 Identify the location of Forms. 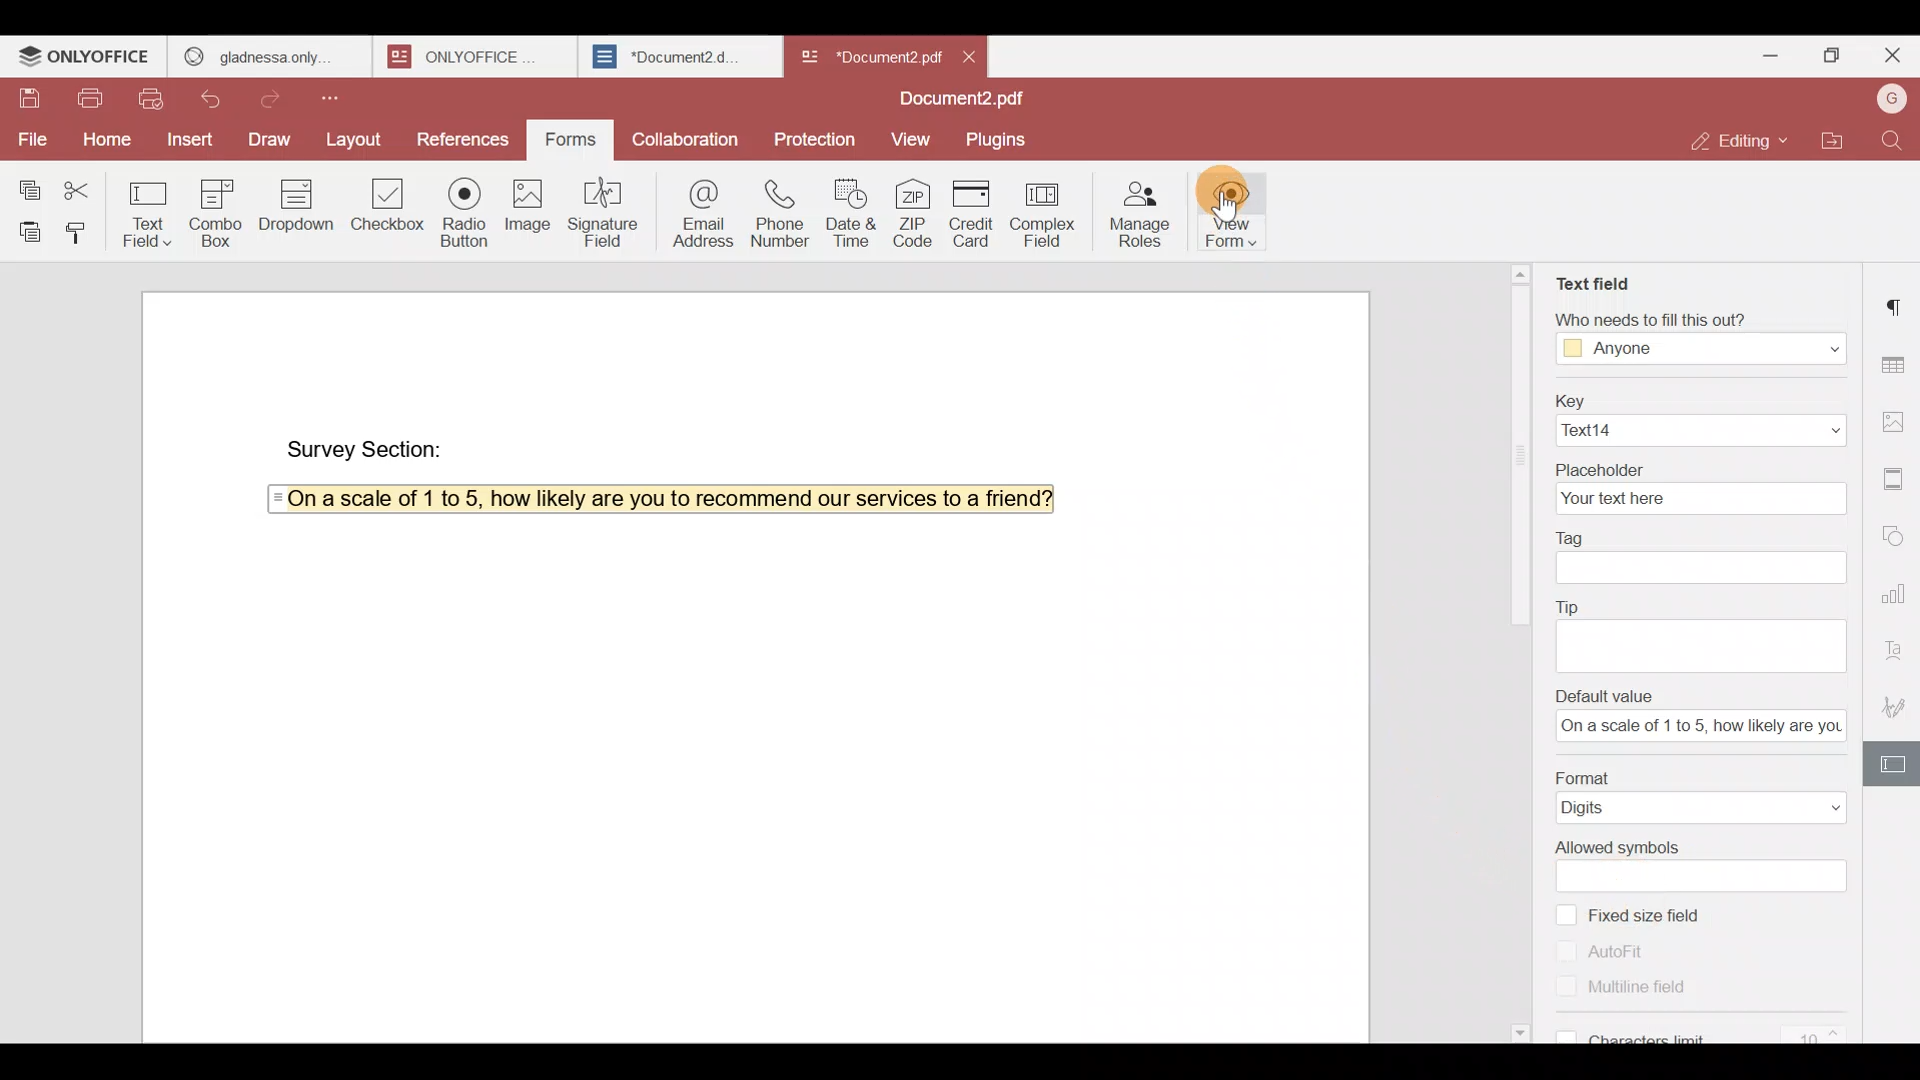
(563, 140).